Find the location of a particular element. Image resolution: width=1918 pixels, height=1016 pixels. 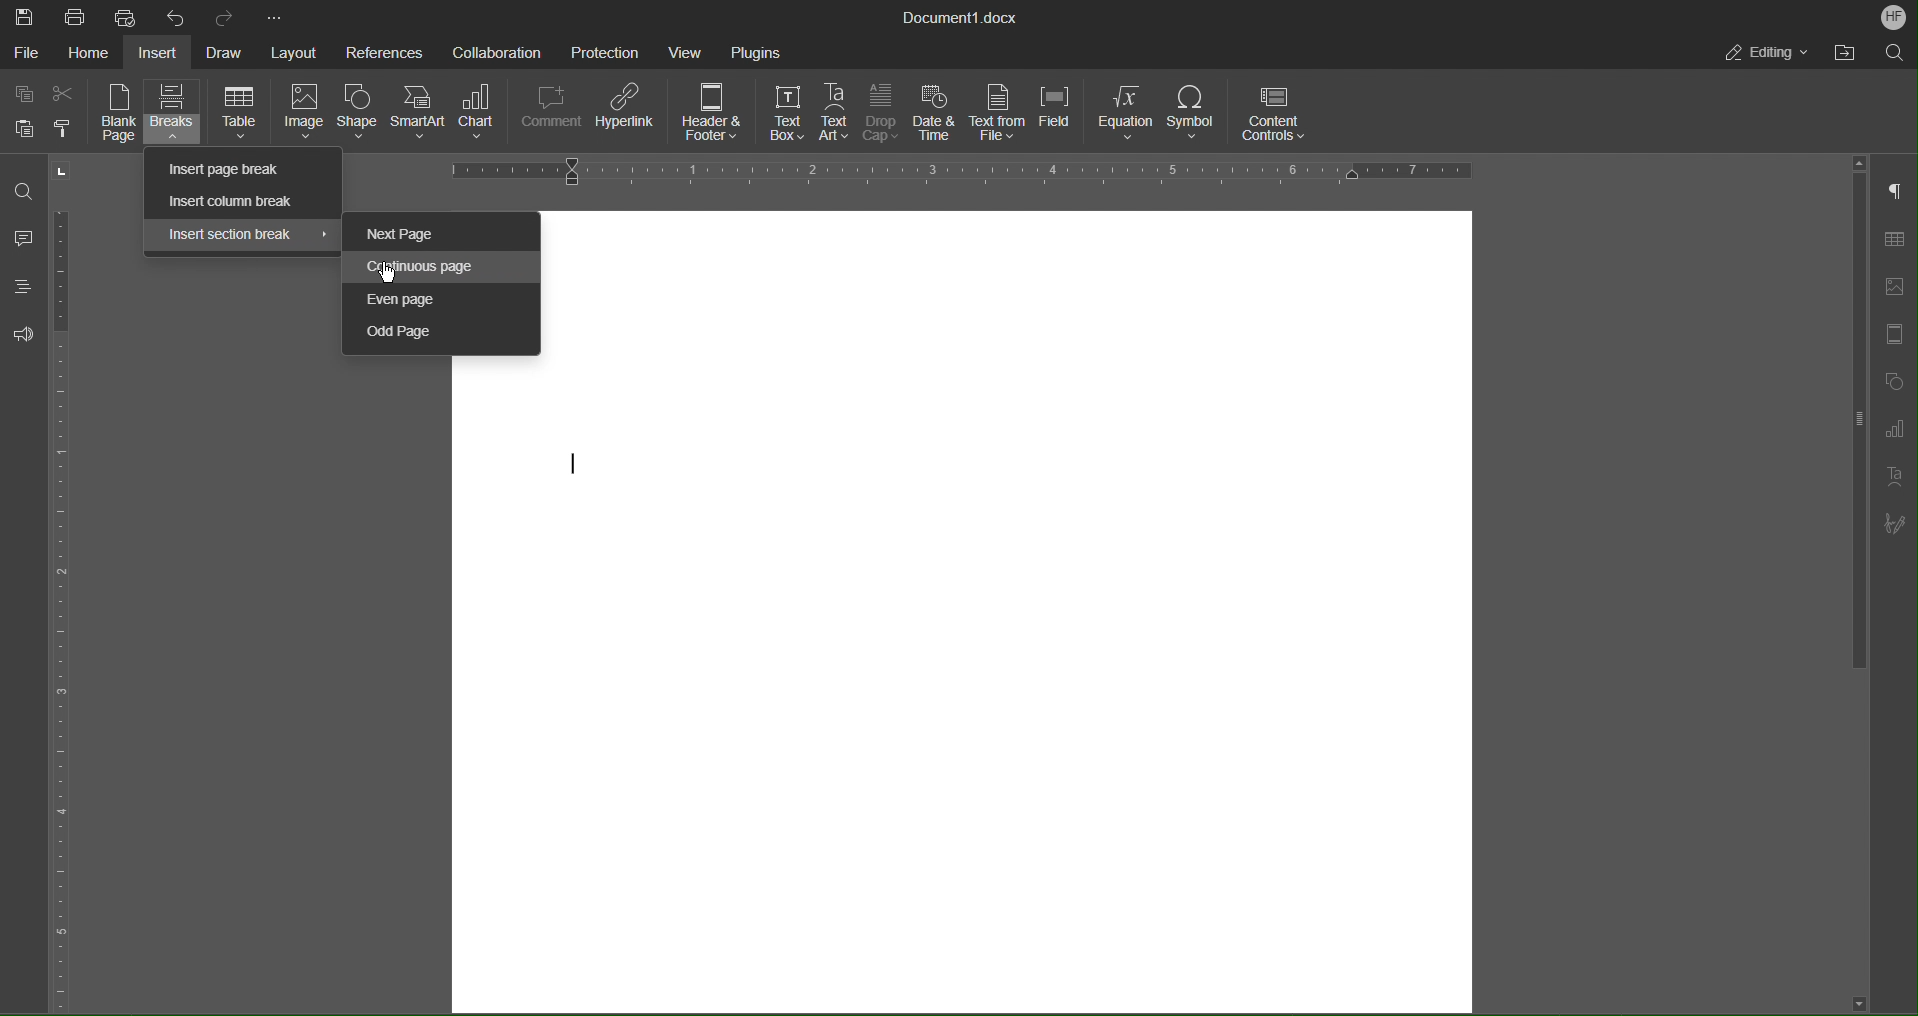

Even page is located at coordinates (400, 297).